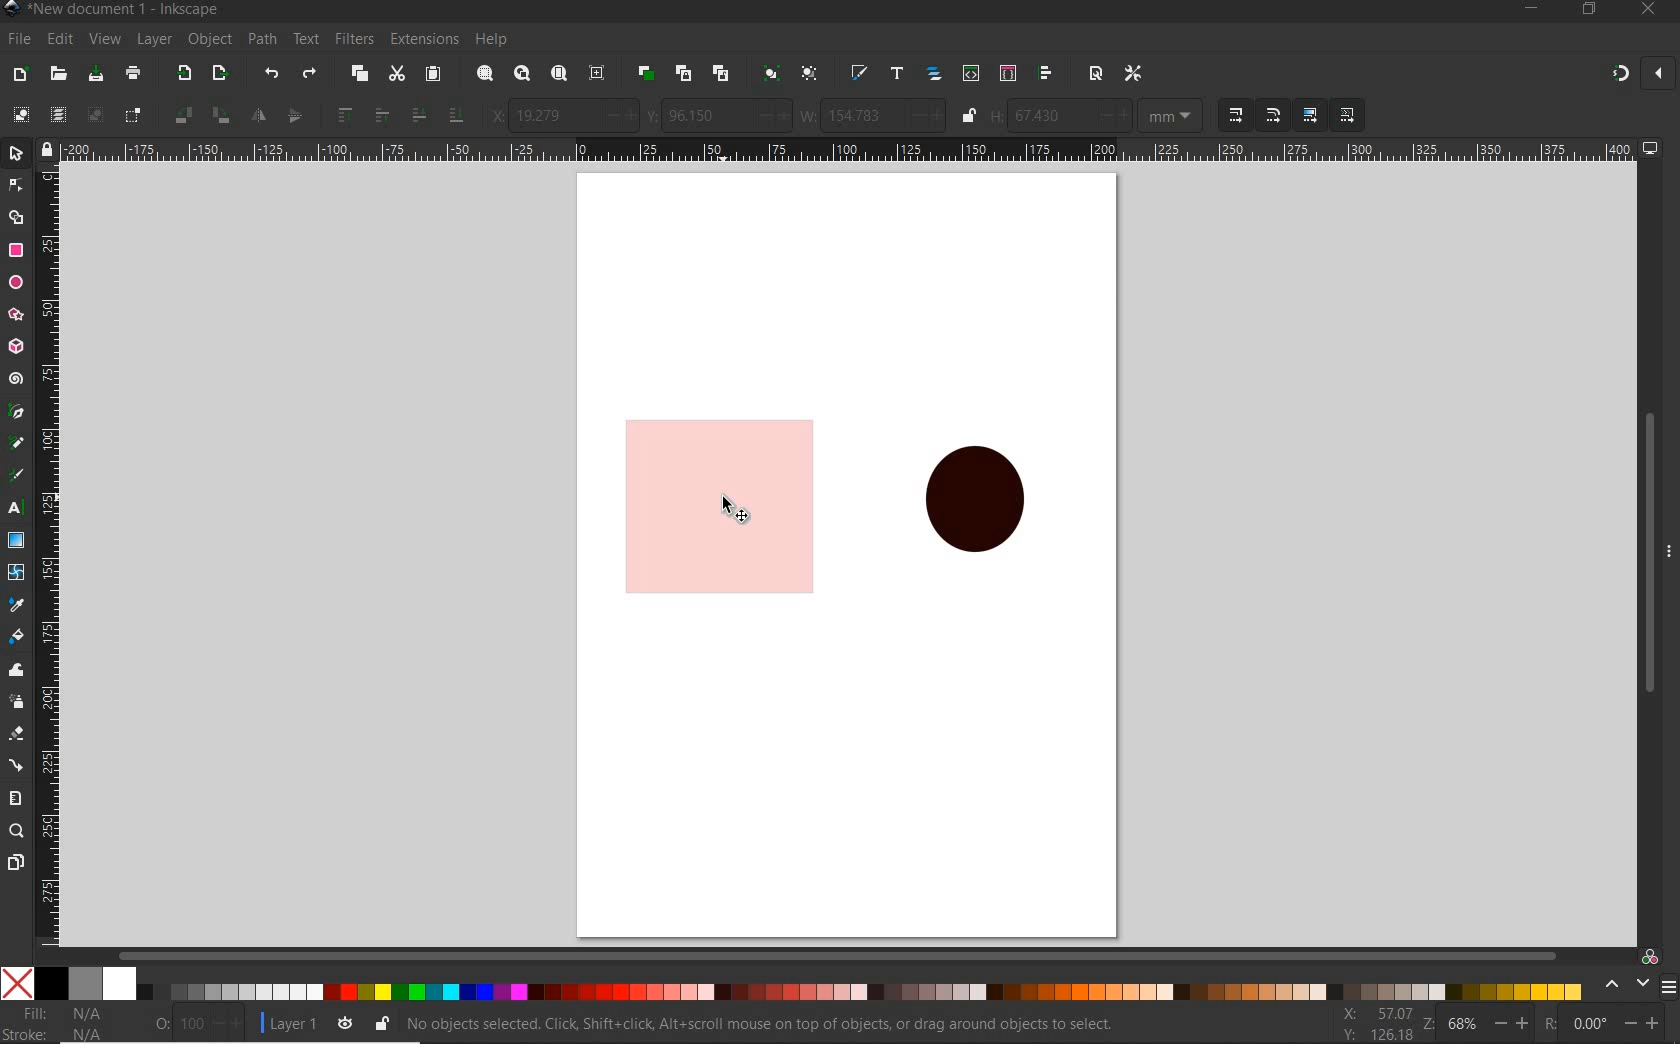 This screenshot has width=1680, height=1044. Describe the element at coordinates (1610, 1025) in the screenshot. I see `rotate` at that location.